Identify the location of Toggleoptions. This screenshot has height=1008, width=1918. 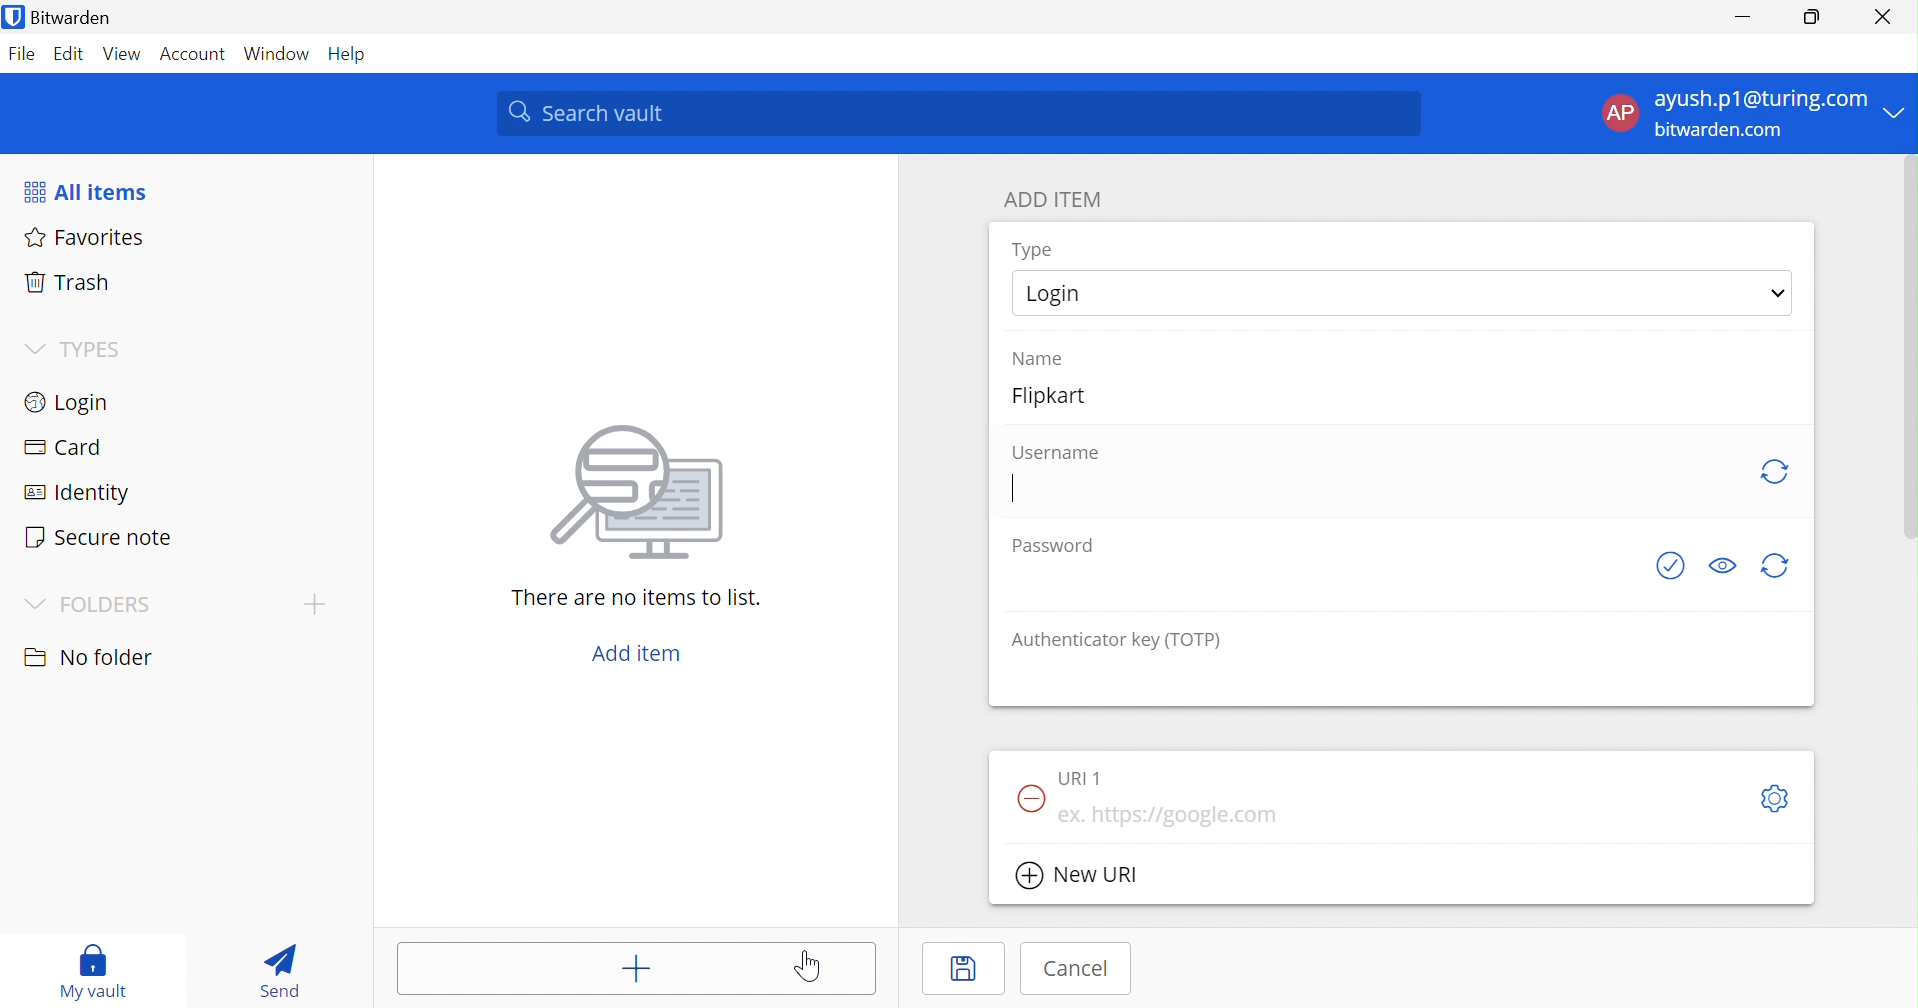
(1772, 798).